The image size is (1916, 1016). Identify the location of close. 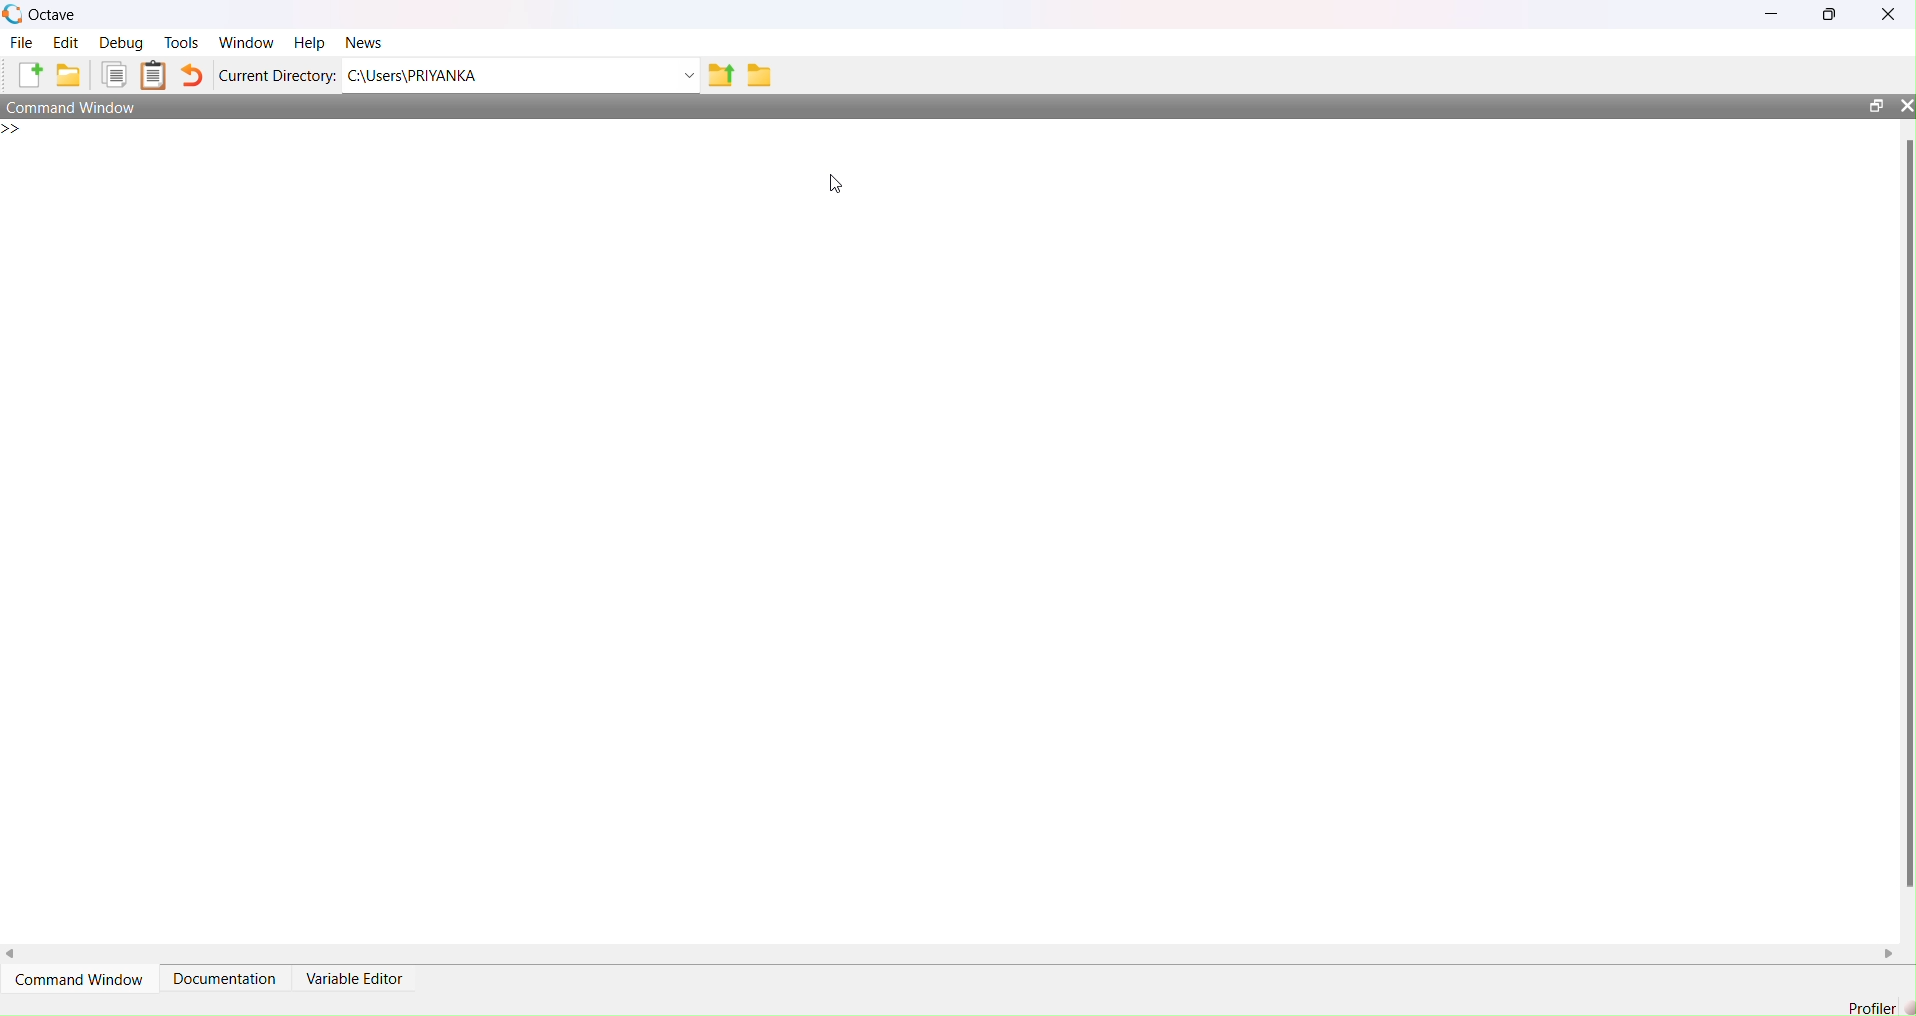
(1892, 14).